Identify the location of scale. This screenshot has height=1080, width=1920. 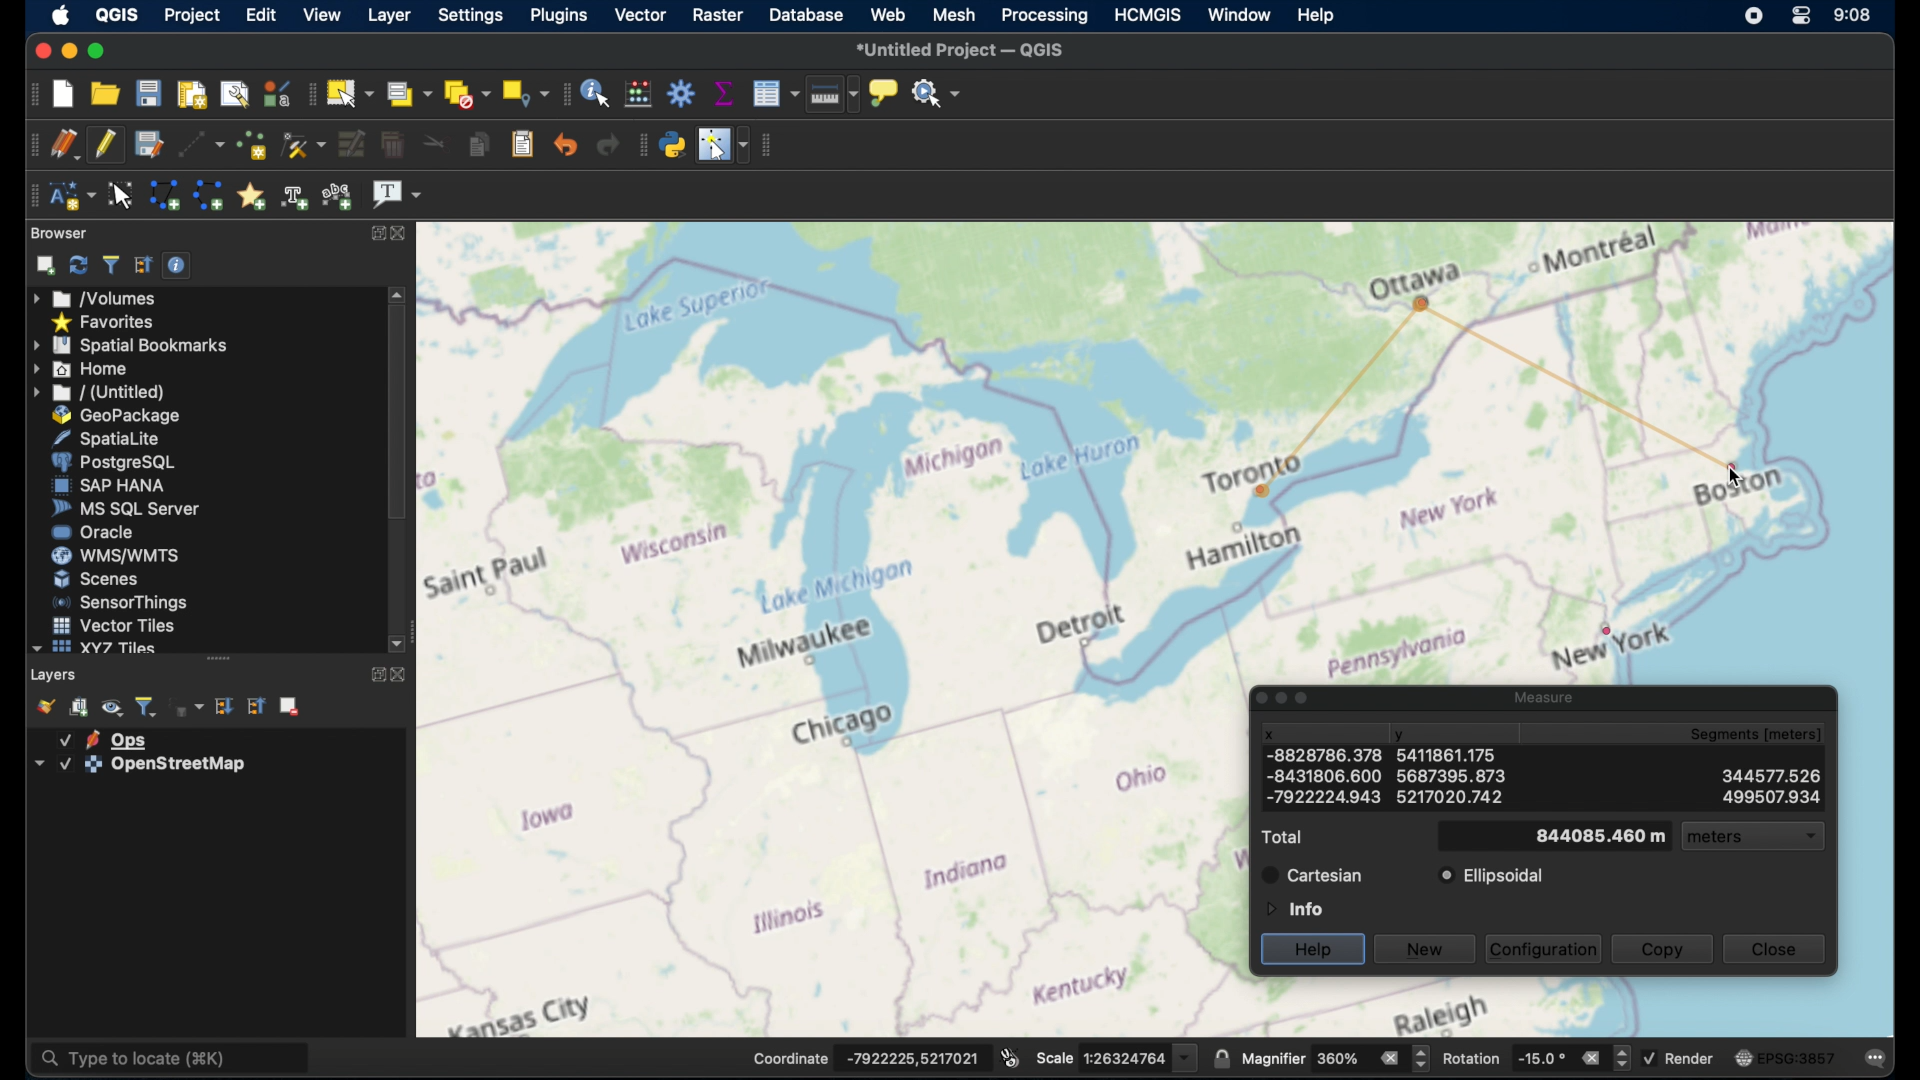
(1115, 1056).